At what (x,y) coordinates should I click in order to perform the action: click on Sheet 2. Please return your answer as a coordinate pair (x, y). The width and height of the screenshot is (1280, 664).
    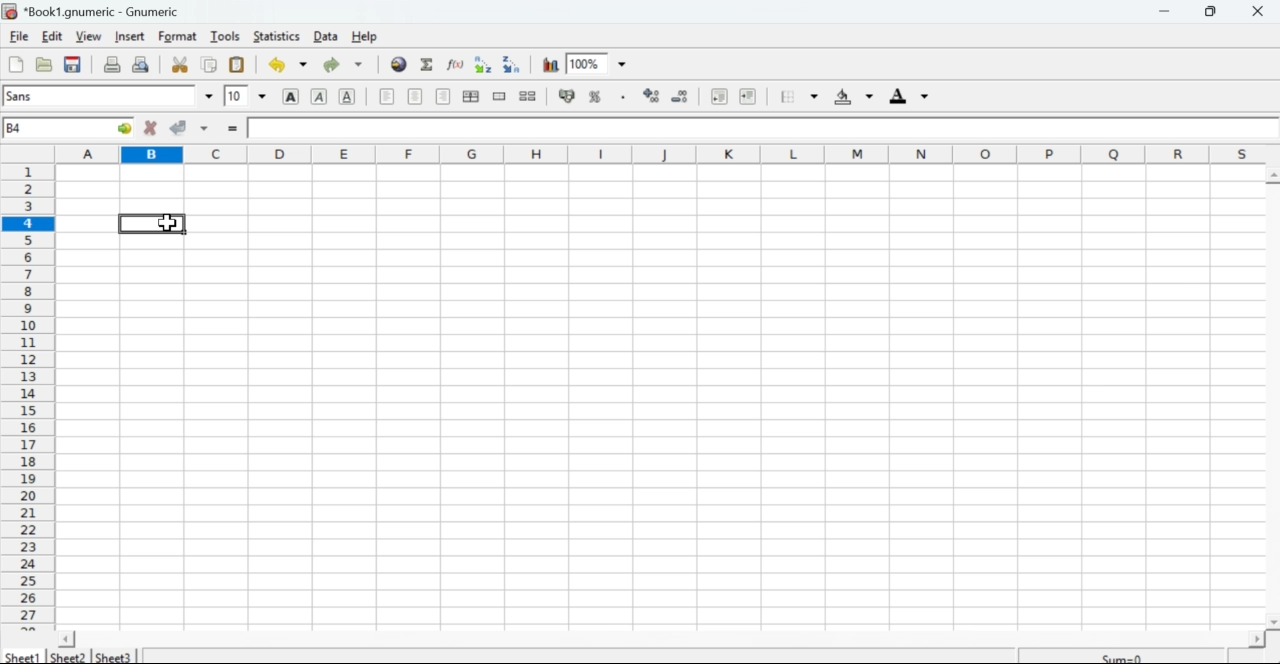
    Looking at the image, I should click on (70, 657).